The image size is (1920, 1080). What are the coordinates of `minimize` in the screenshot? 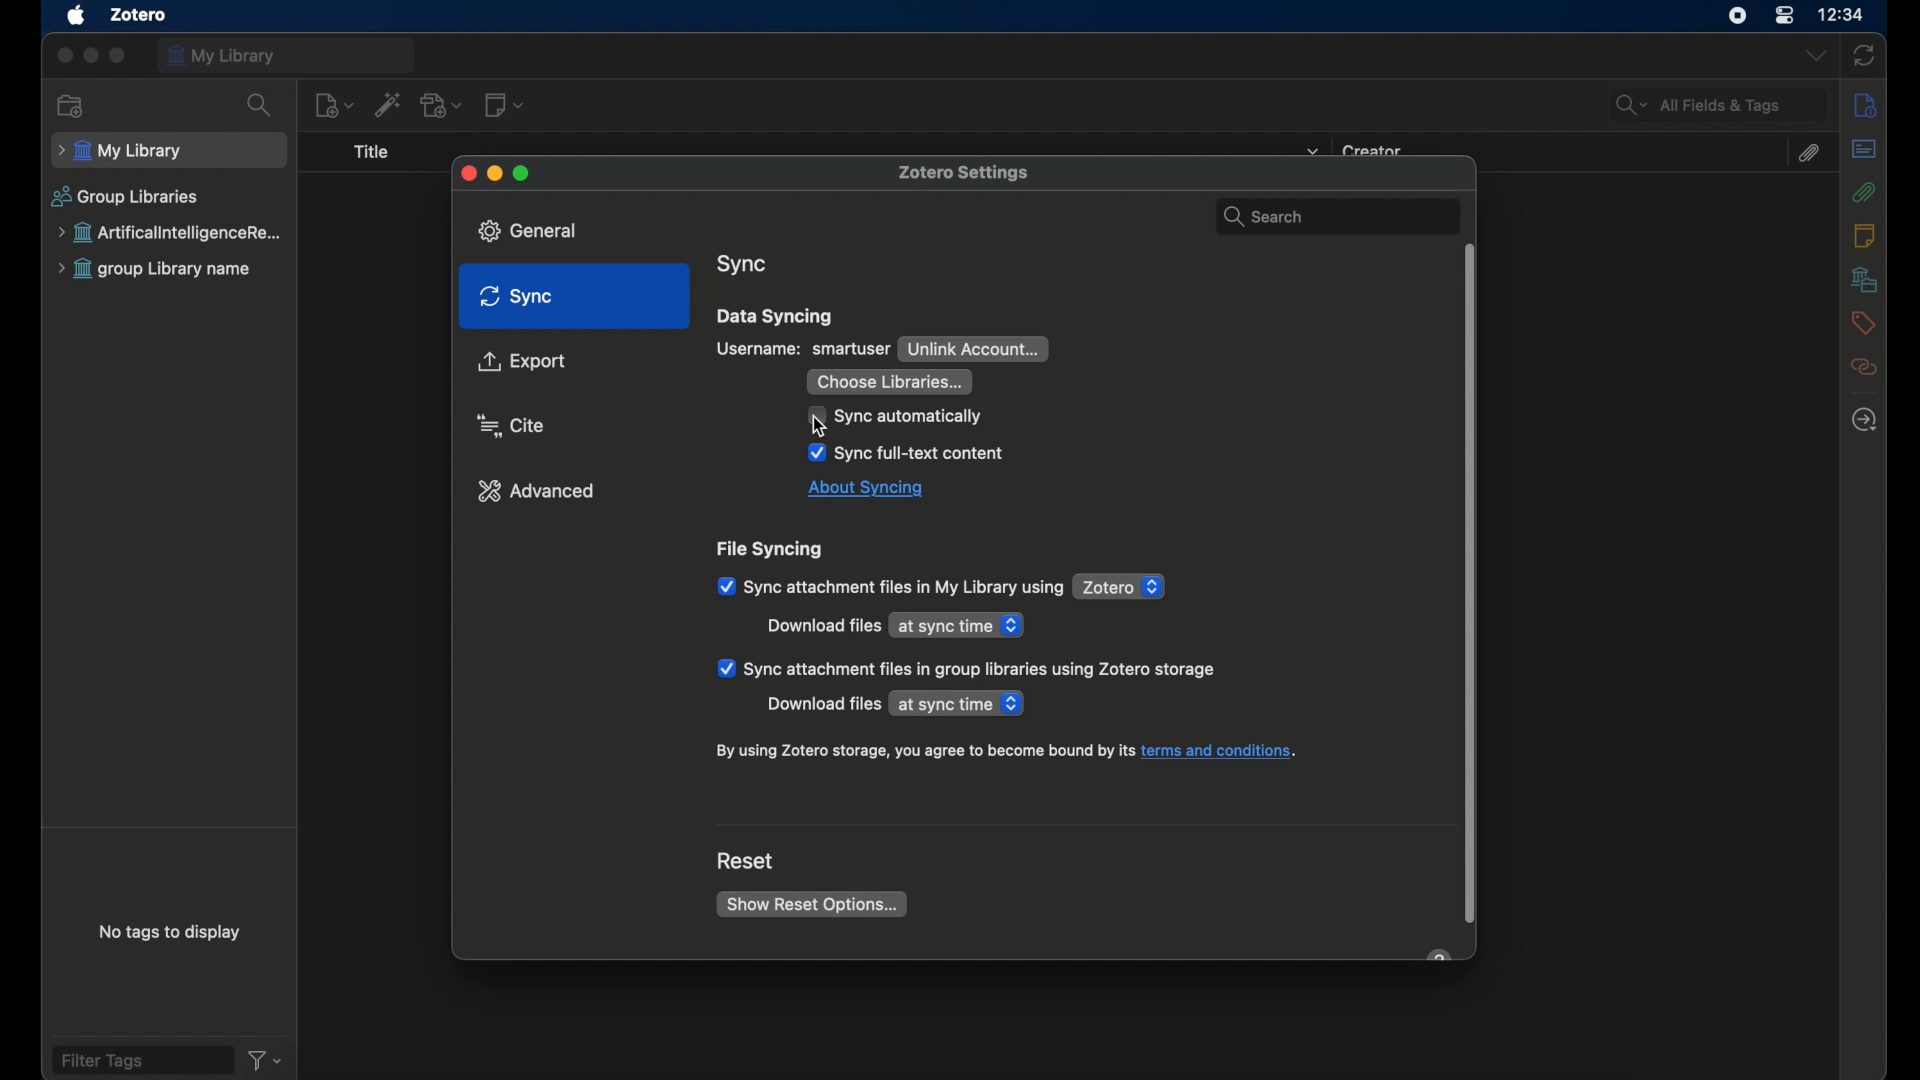 It's located at (90, 55).